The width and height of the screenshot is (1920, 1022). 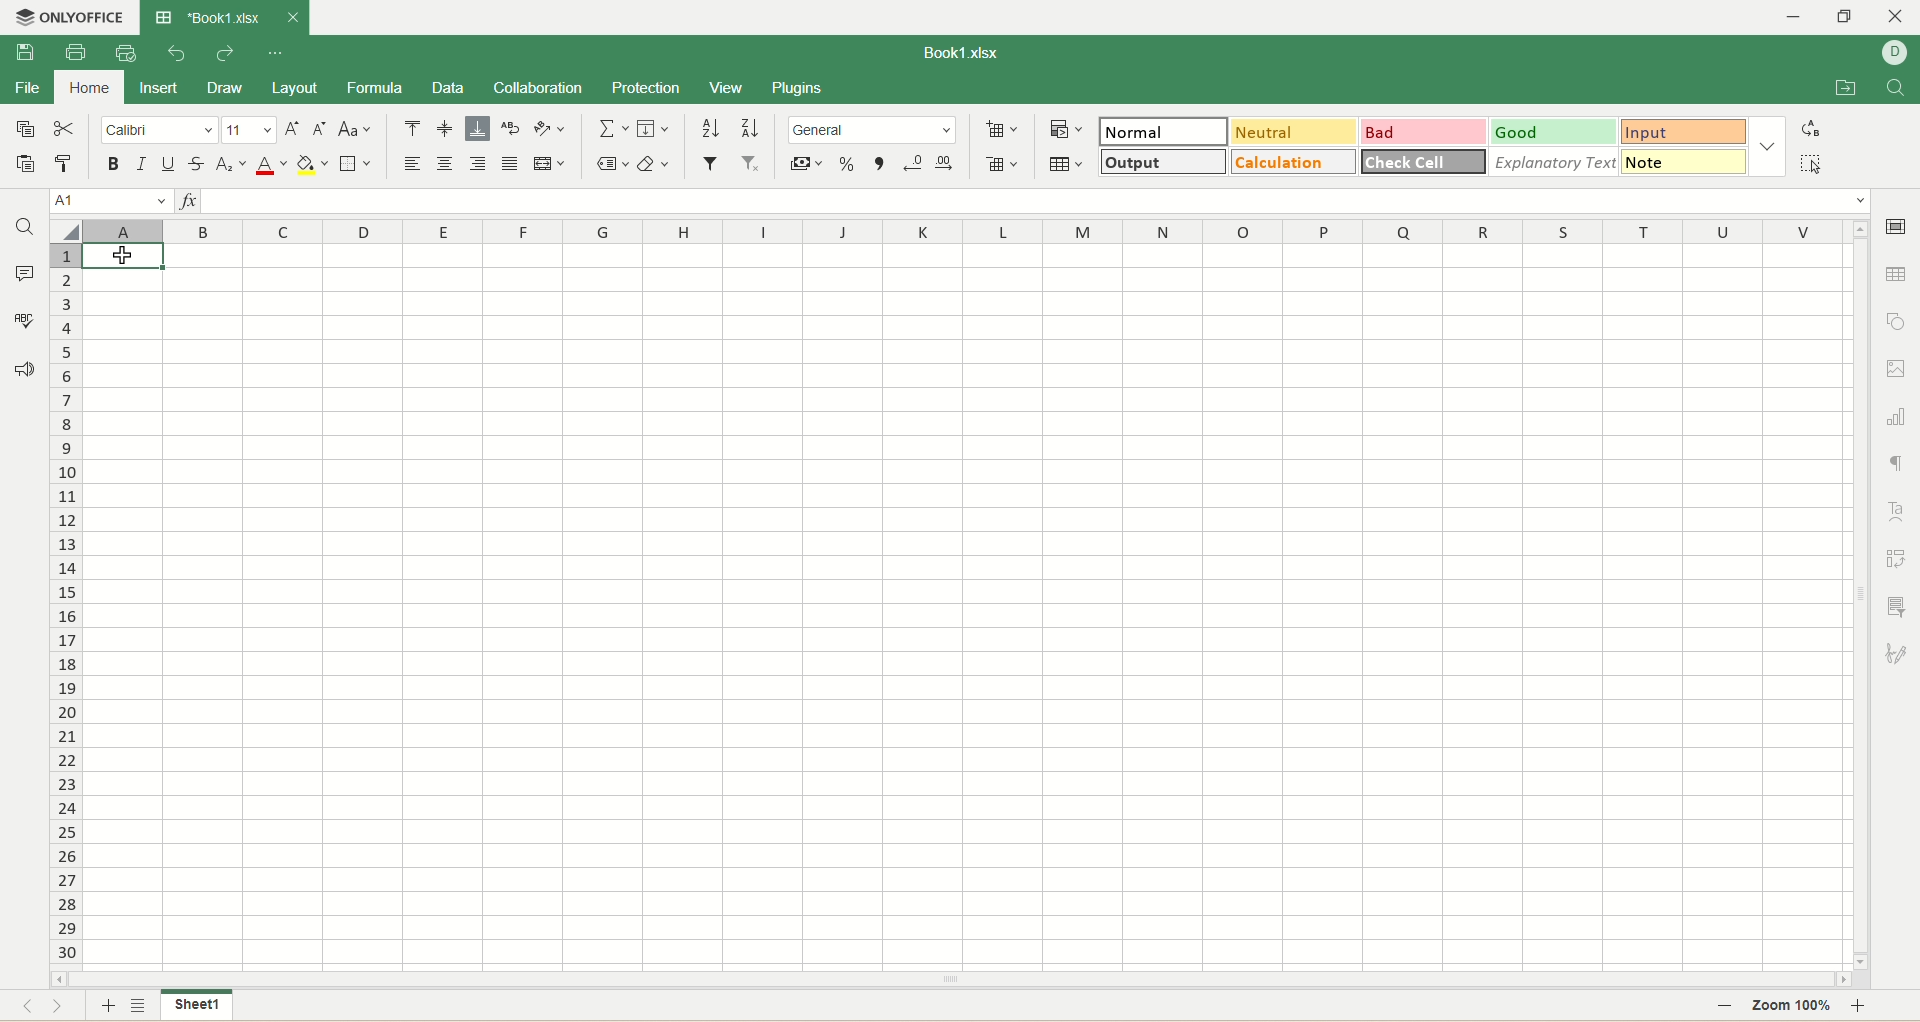 What do you see at coordinates (23, 1008) in the screenshot?
I see `previous` at bounding box center [23, 1008].